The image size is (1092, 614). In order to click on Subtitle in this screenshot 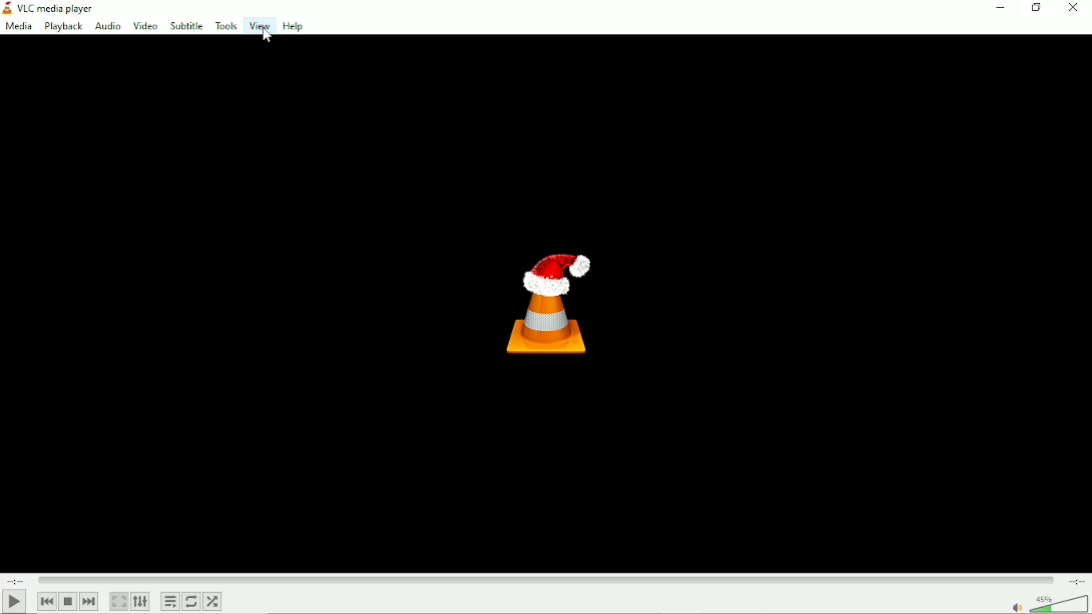, I will do `click(187, 25)`.